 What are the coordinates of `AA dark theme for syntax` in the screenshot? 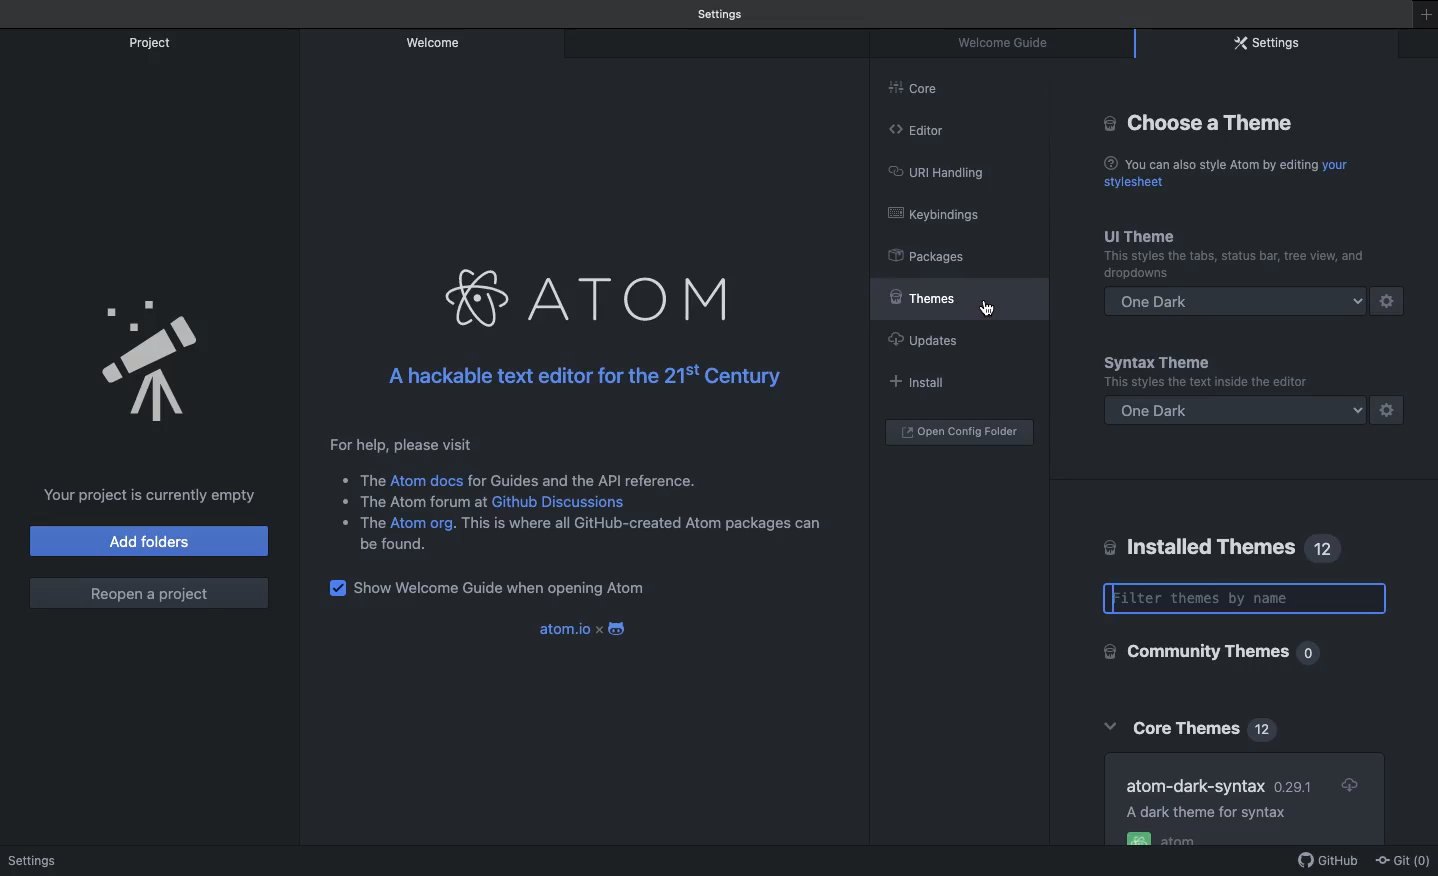 It's located at (1212, 818).